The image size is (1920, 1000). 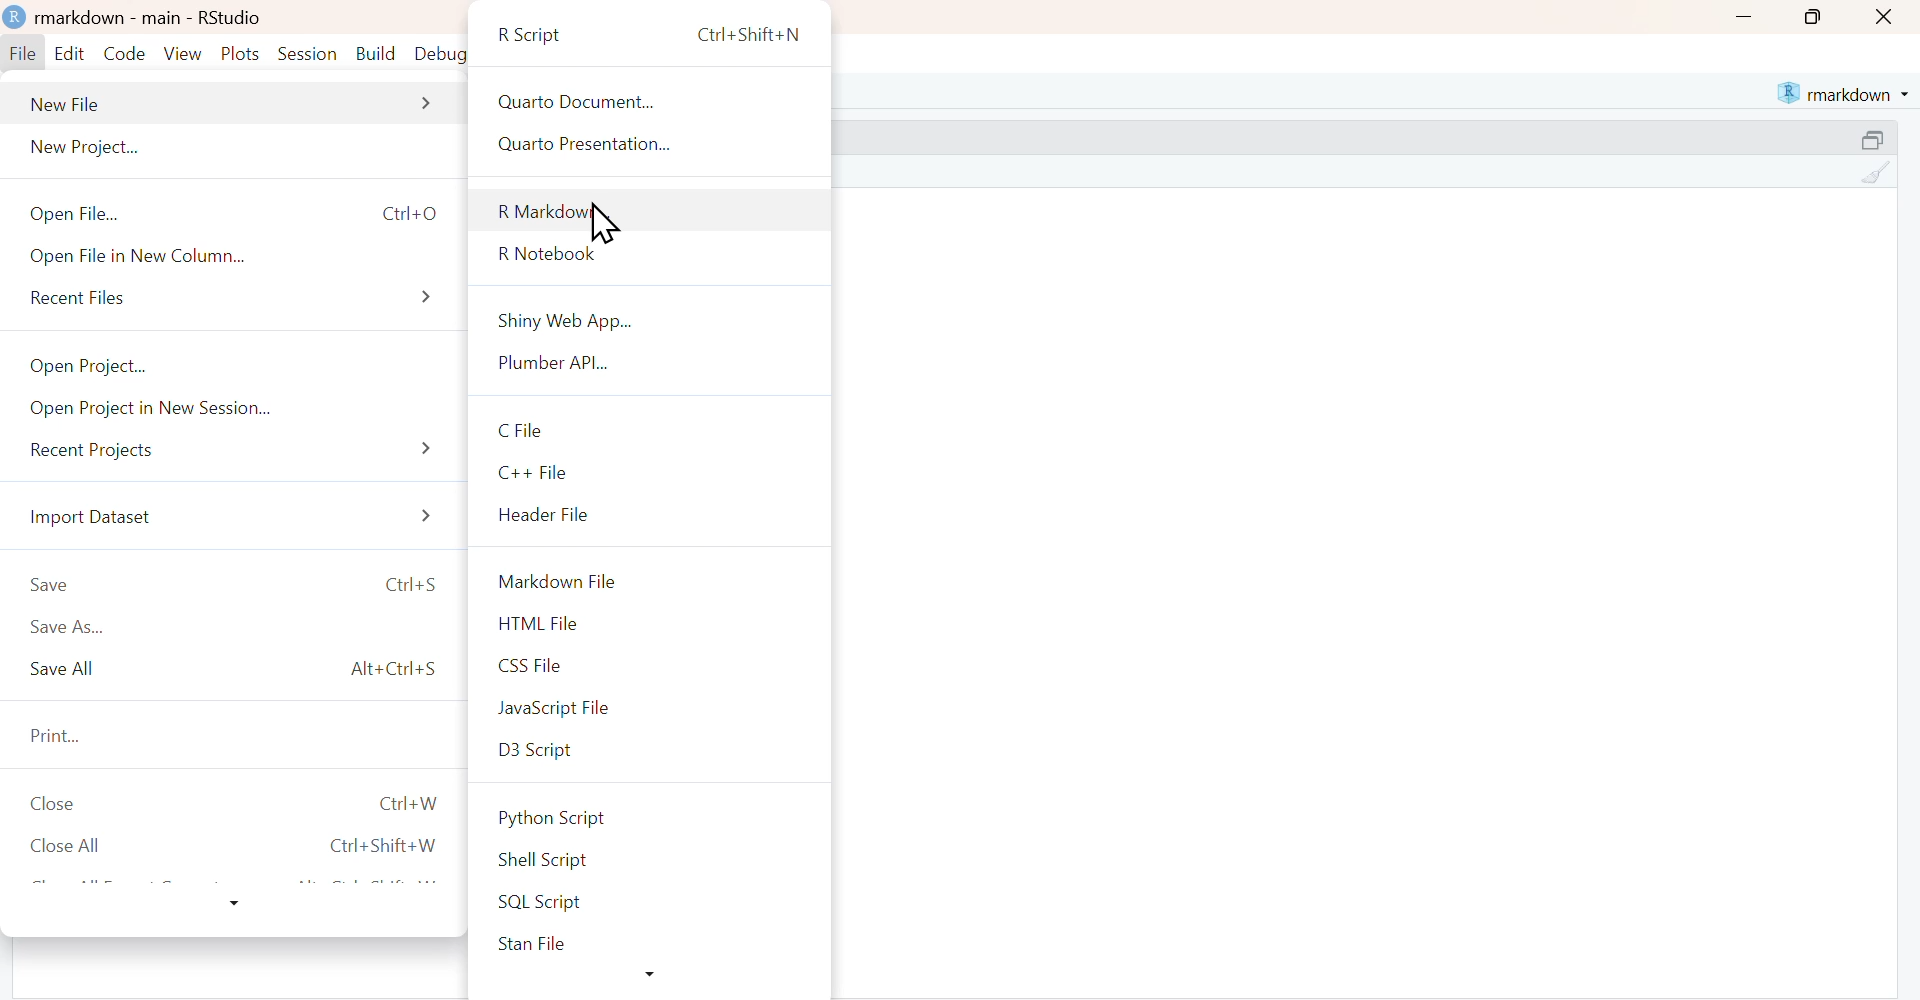 What do you see at coordinates (1842, 93) in the screenshot?
I see `current project - rmarkdown` at bounding box center [1842, 93].